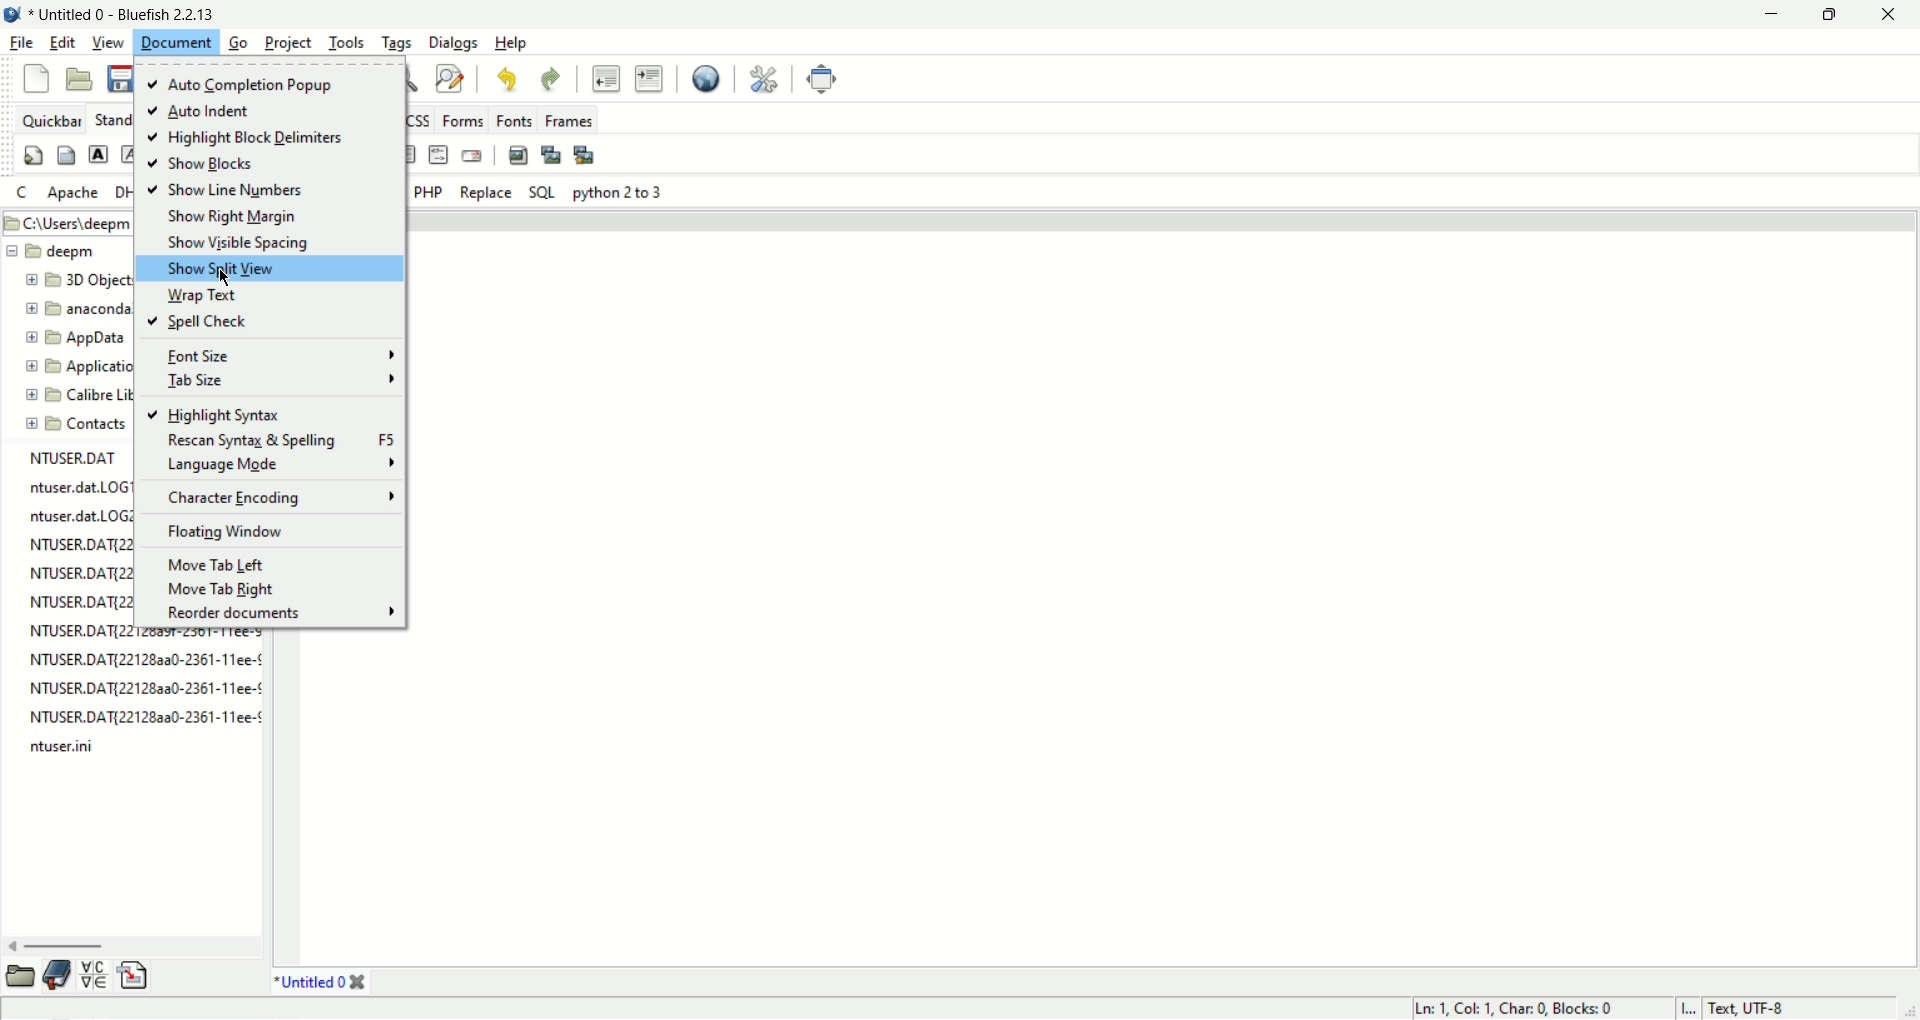 The width and height of the screenshot is (1920, 1020). Describe the element at coordinates (107, 43) in the screenshot. I see `view` at that location.